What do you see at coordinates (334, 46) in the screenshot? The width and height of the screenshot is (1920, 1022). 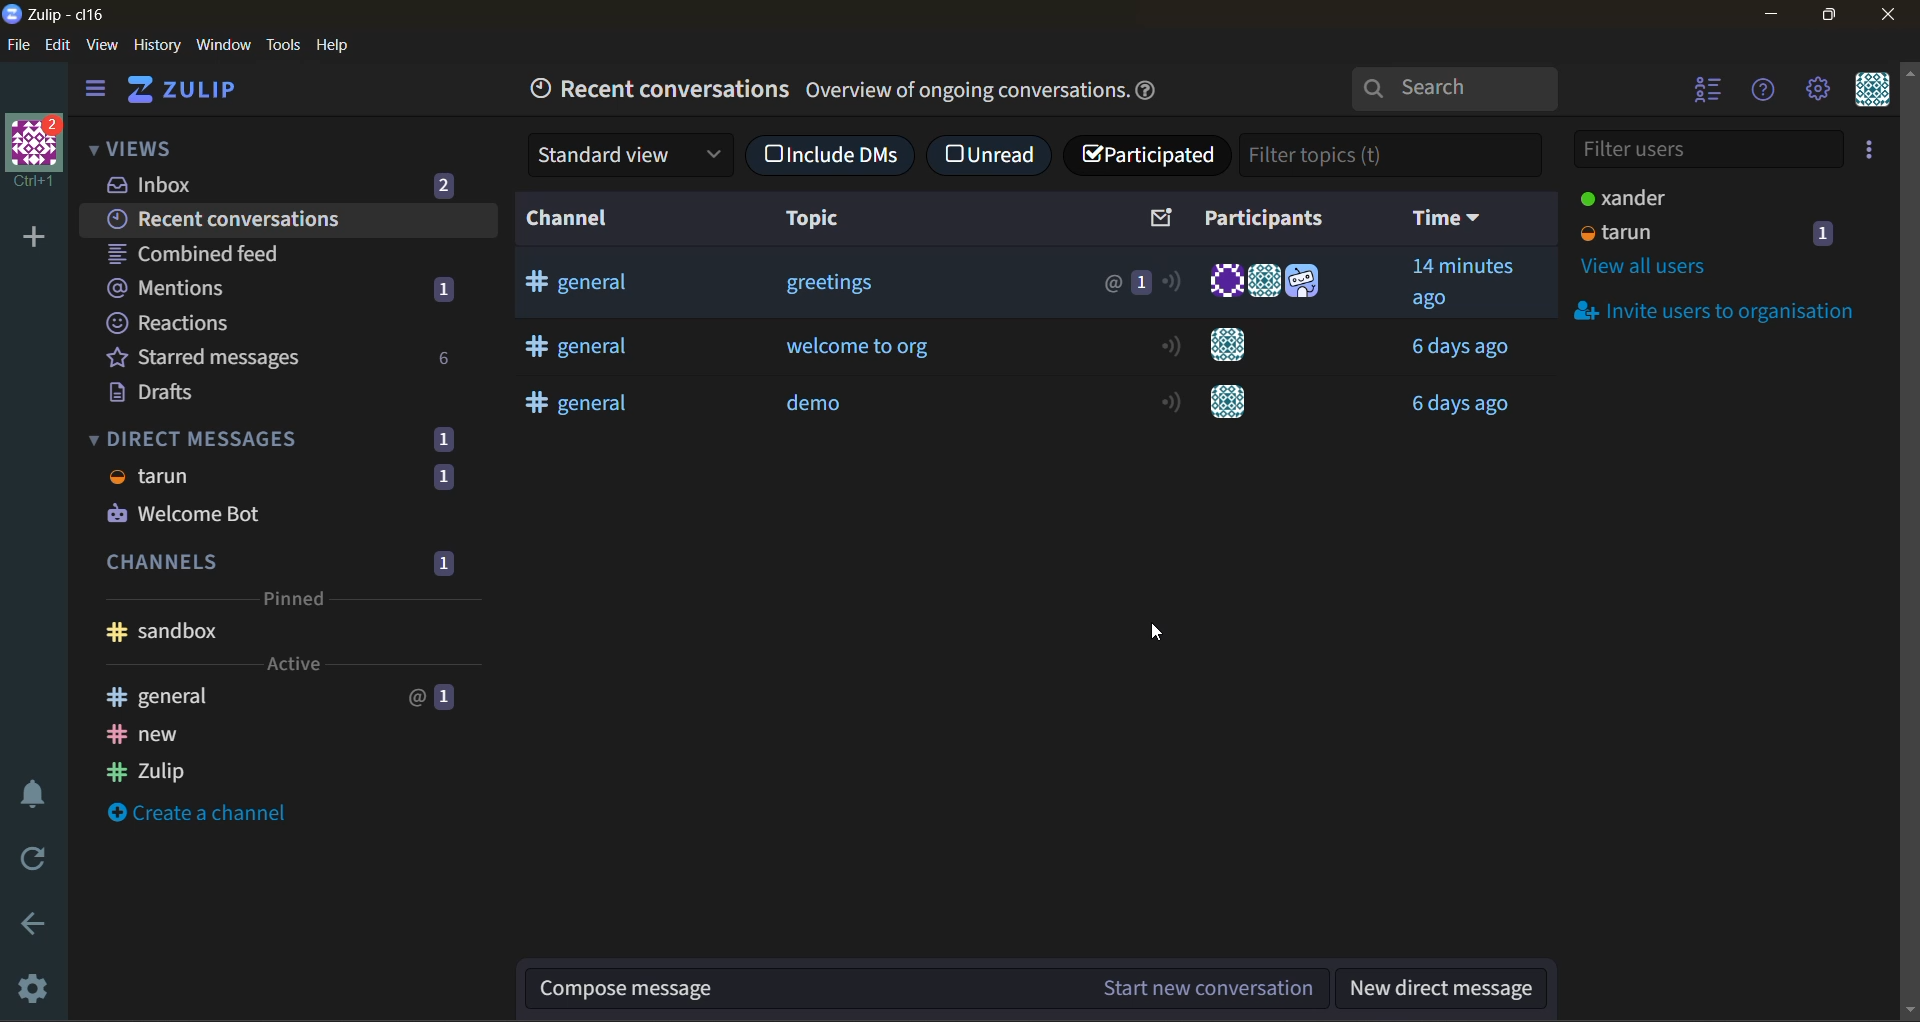 I see `help` at bounding box center [334, 46].